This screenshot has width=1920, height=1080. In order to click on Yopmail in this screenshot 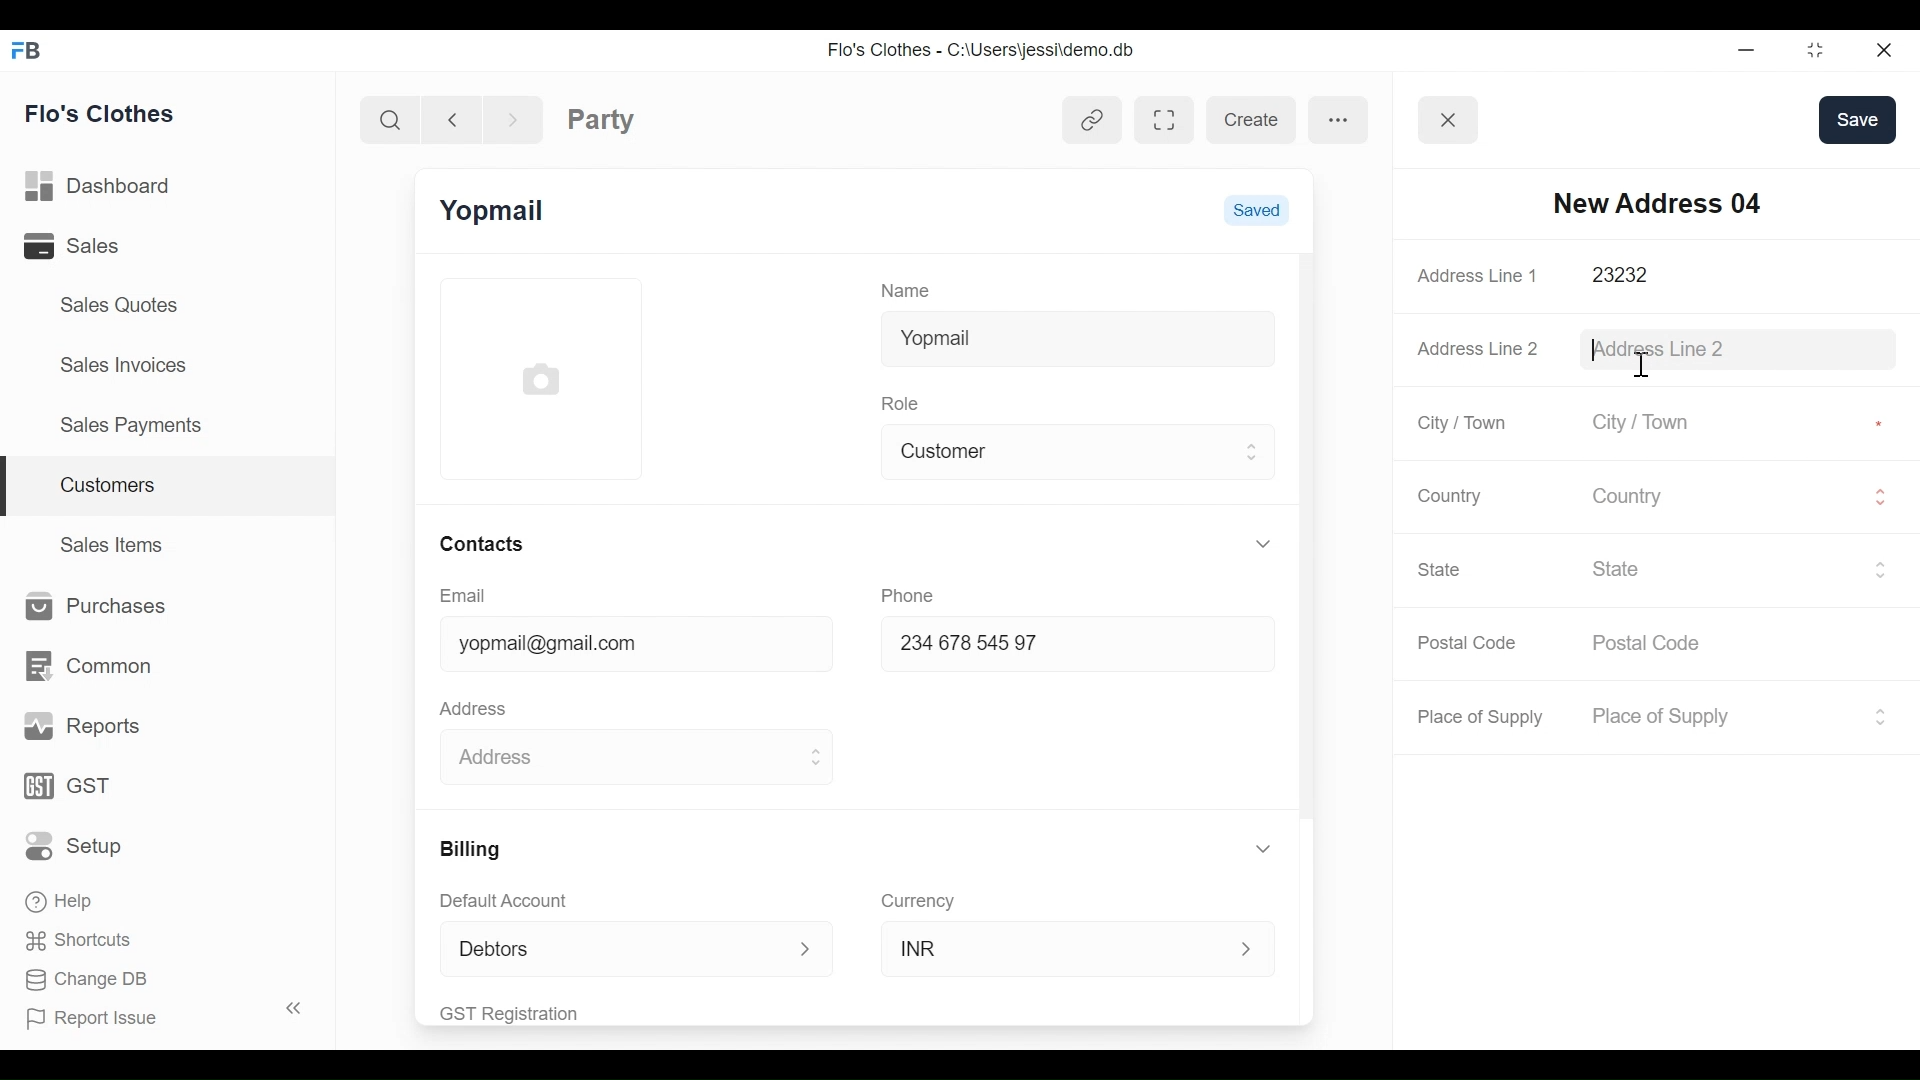, I will do `click(495, 211)`.